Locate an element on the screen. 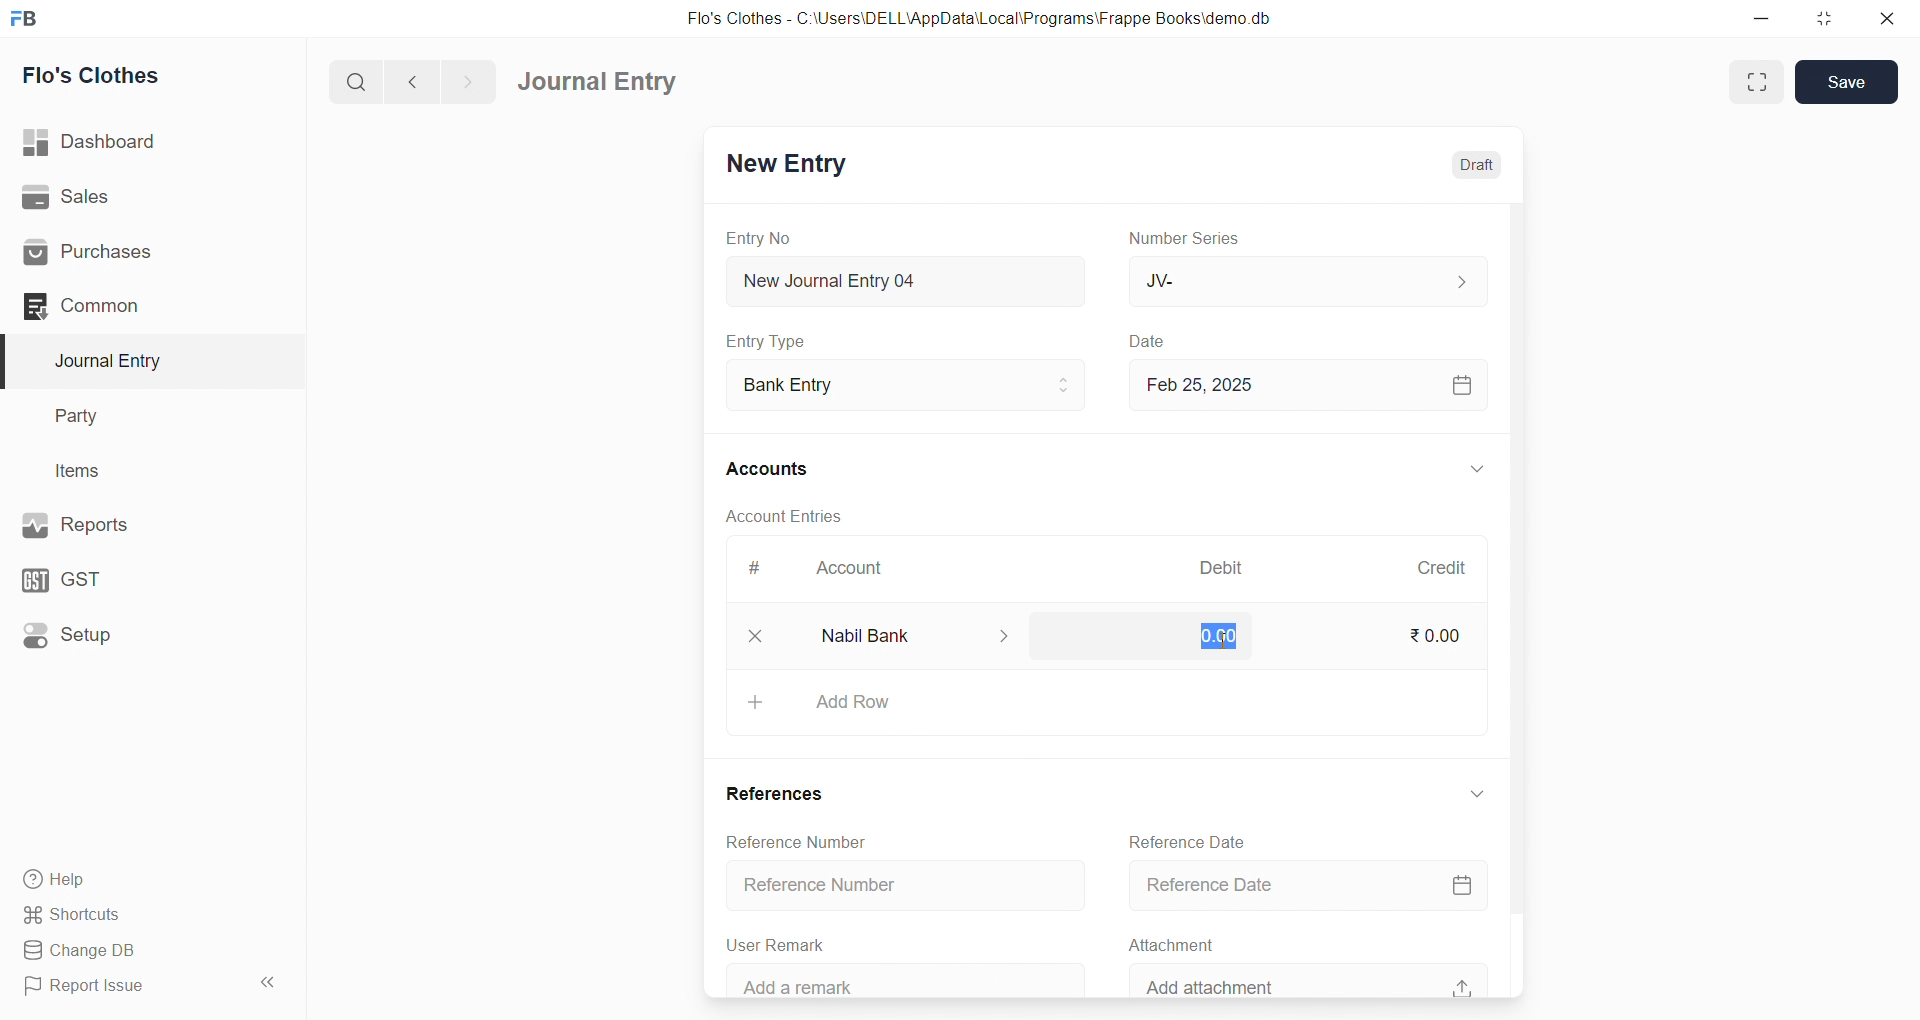 The height and width of the screenshot is (1020, 1920). Collapse sidebar is located at coordinates (270, 986).